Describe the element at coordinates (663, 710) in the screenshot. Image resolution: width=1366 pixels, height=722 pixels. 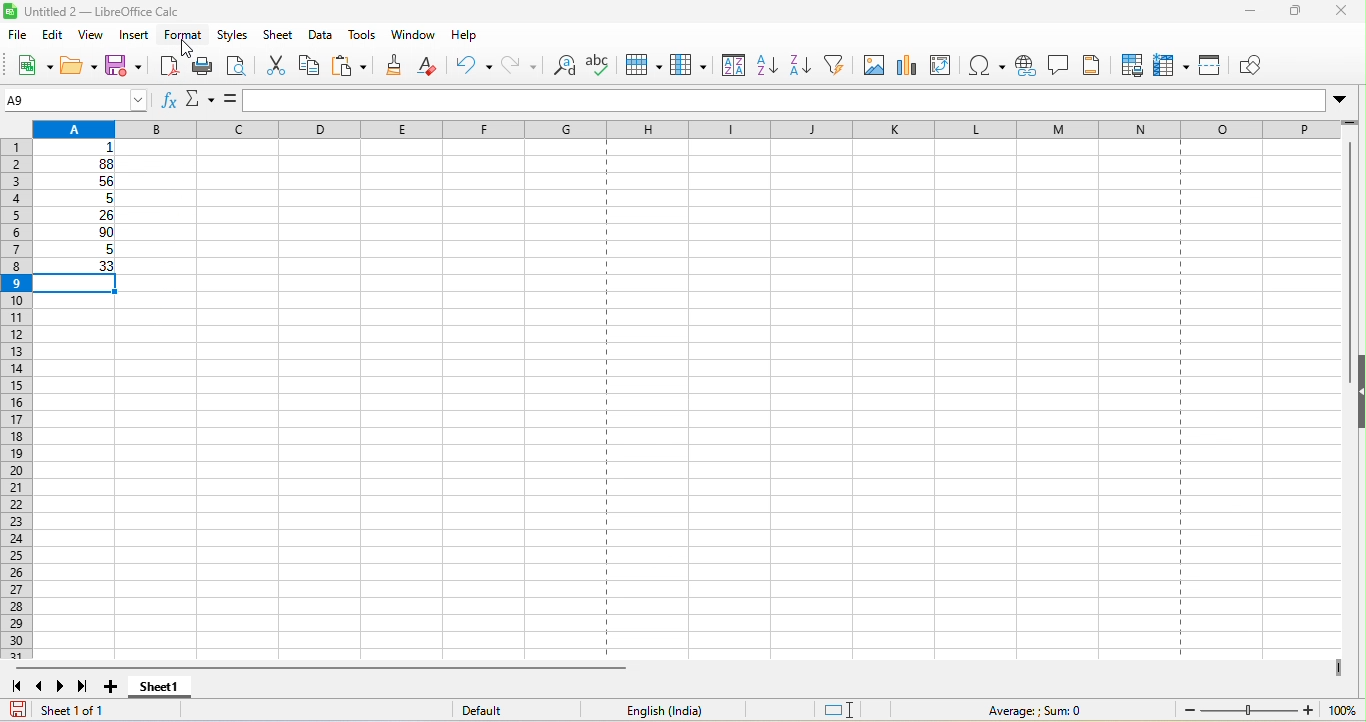
I see `text language` at that location.